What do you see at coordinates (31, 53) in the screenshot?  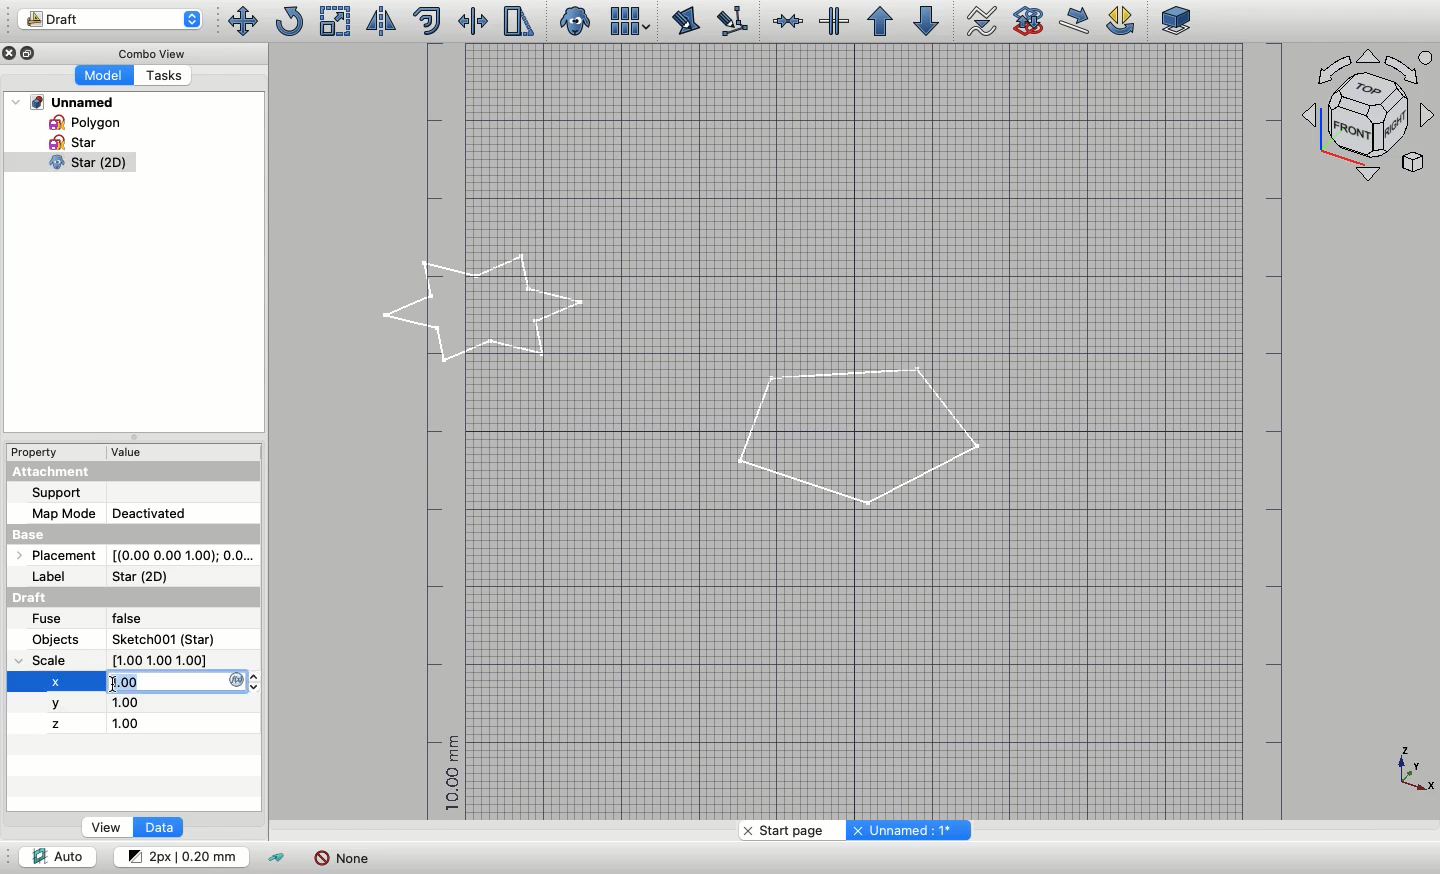 I see `Collapse` at bounding box center [31, 53].